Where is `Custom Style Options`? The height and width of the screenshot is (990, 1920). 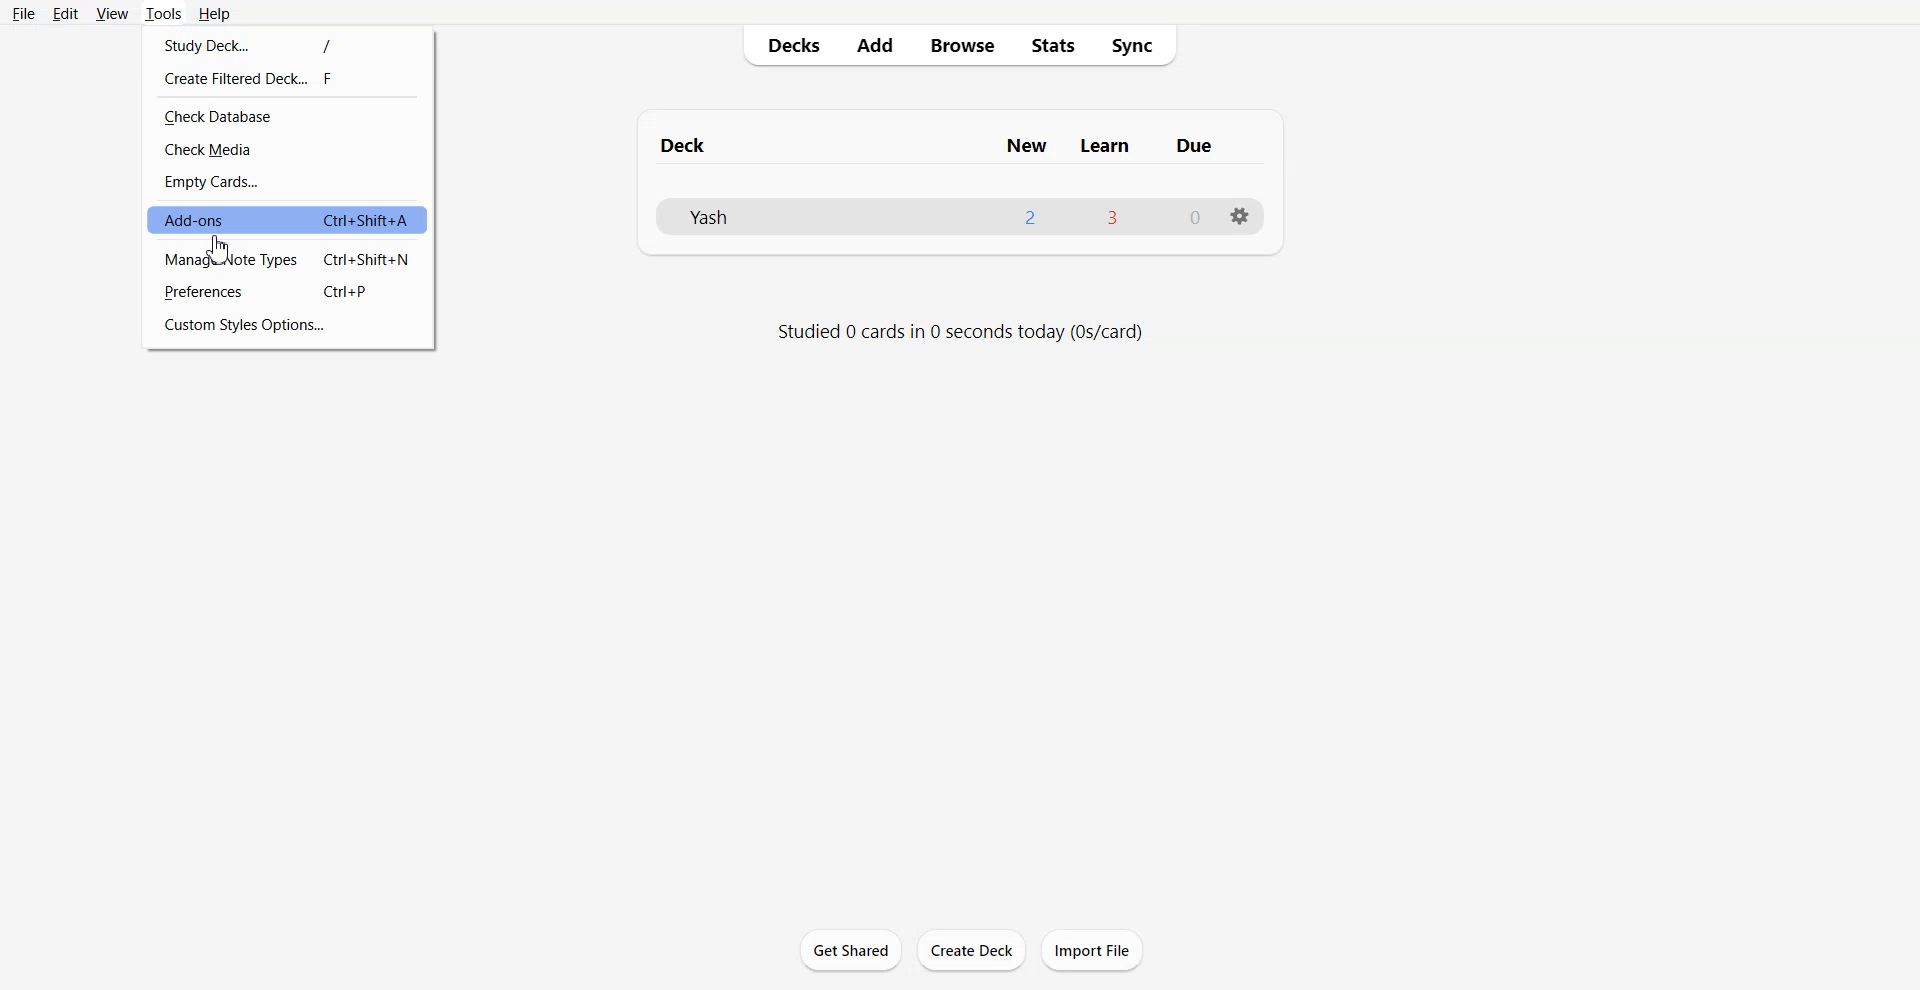
Custom Style Options is located at coordinates (288, 324).